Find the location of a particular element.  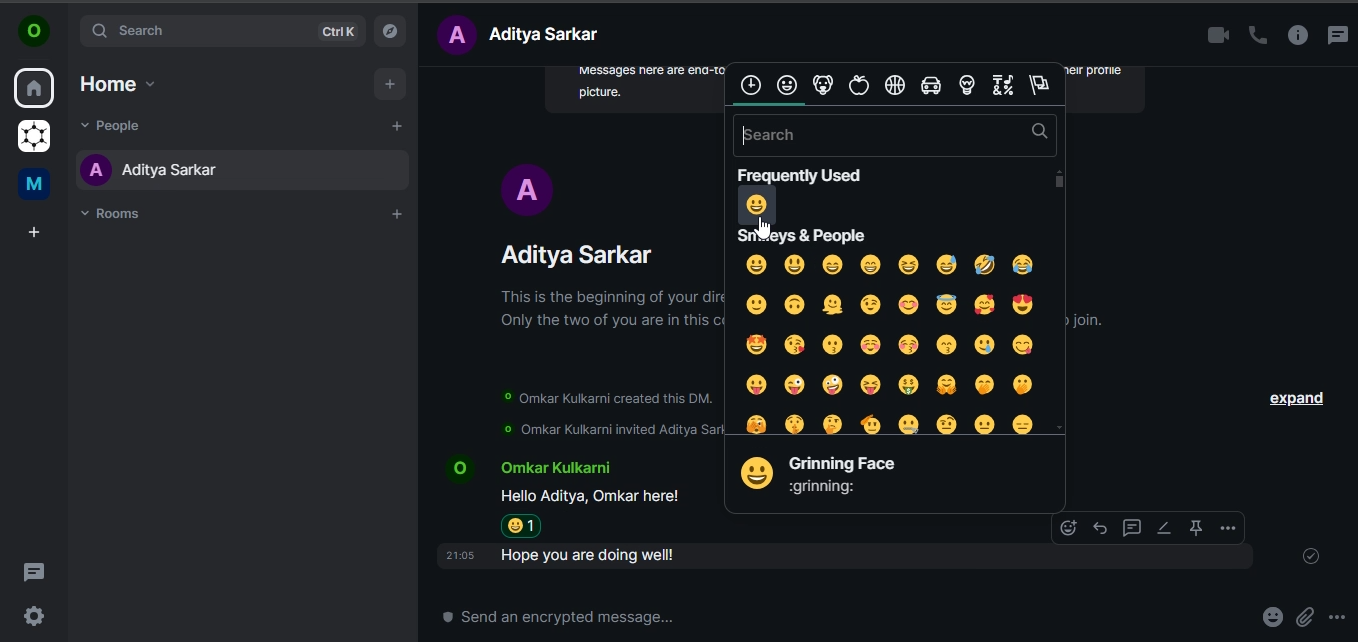

home is located at coordinates (115, 84).